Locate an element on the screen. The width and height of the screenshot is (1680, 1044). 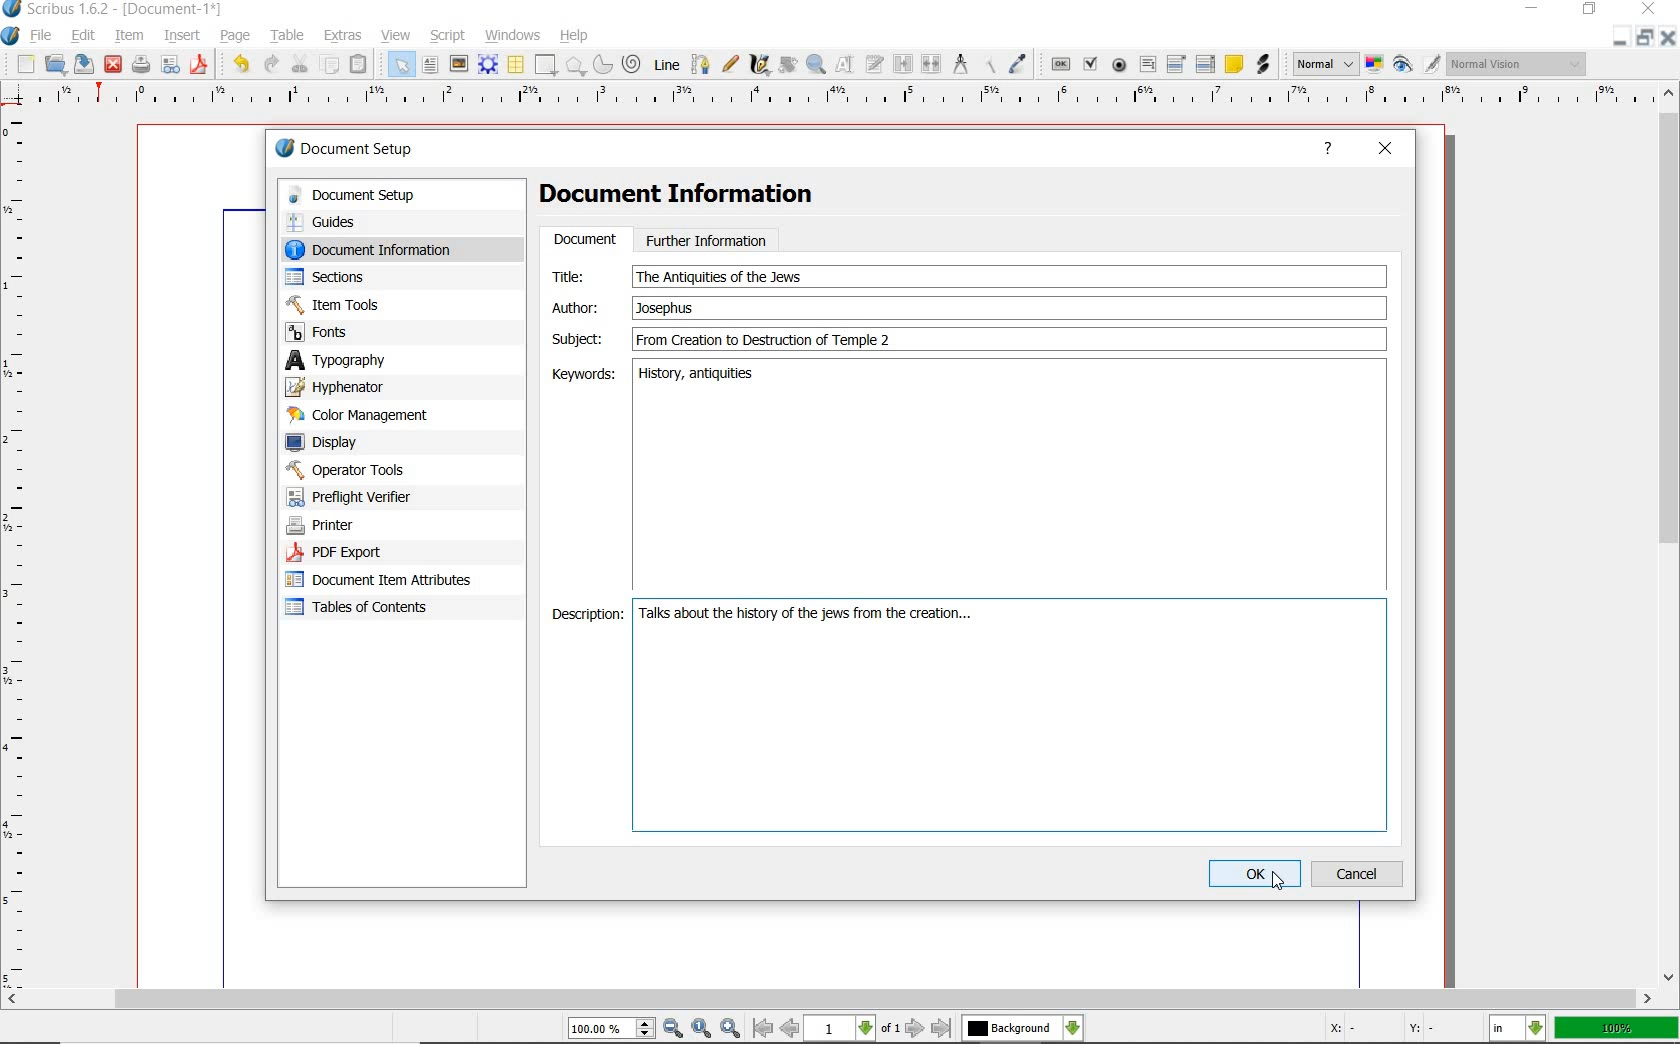
close is located at coordinates (1670, 40).